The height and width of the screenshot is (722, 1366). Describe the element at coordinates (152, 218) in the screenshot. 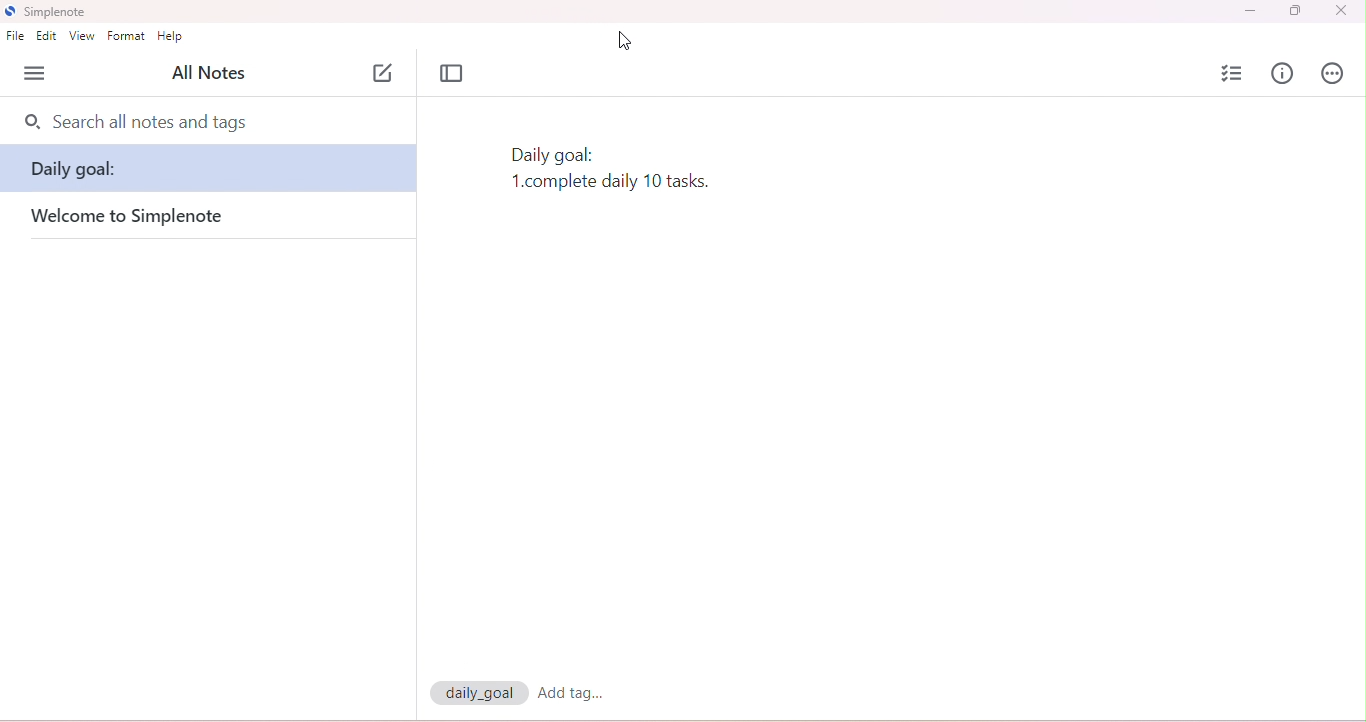

I see `welcome to simplenote` at that location.